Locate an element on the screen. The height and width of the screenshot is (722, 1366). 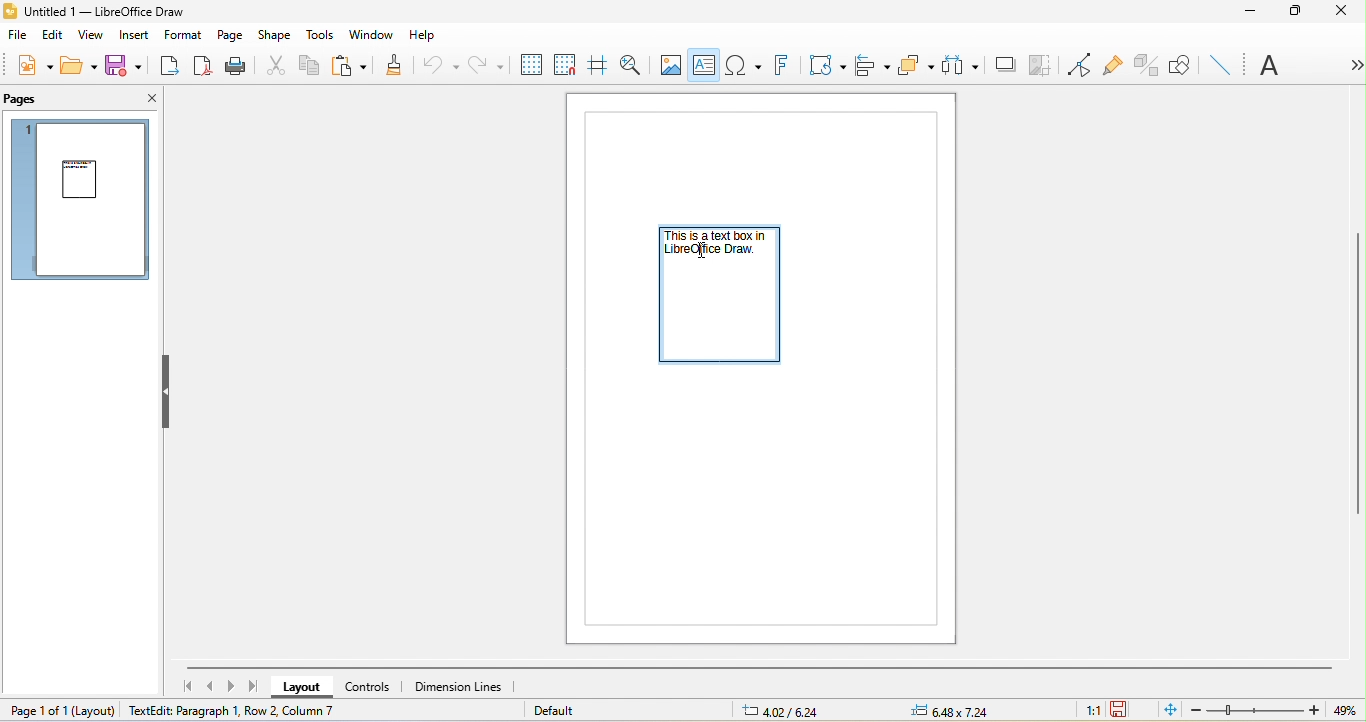
export is located at coordinates (173, 67).